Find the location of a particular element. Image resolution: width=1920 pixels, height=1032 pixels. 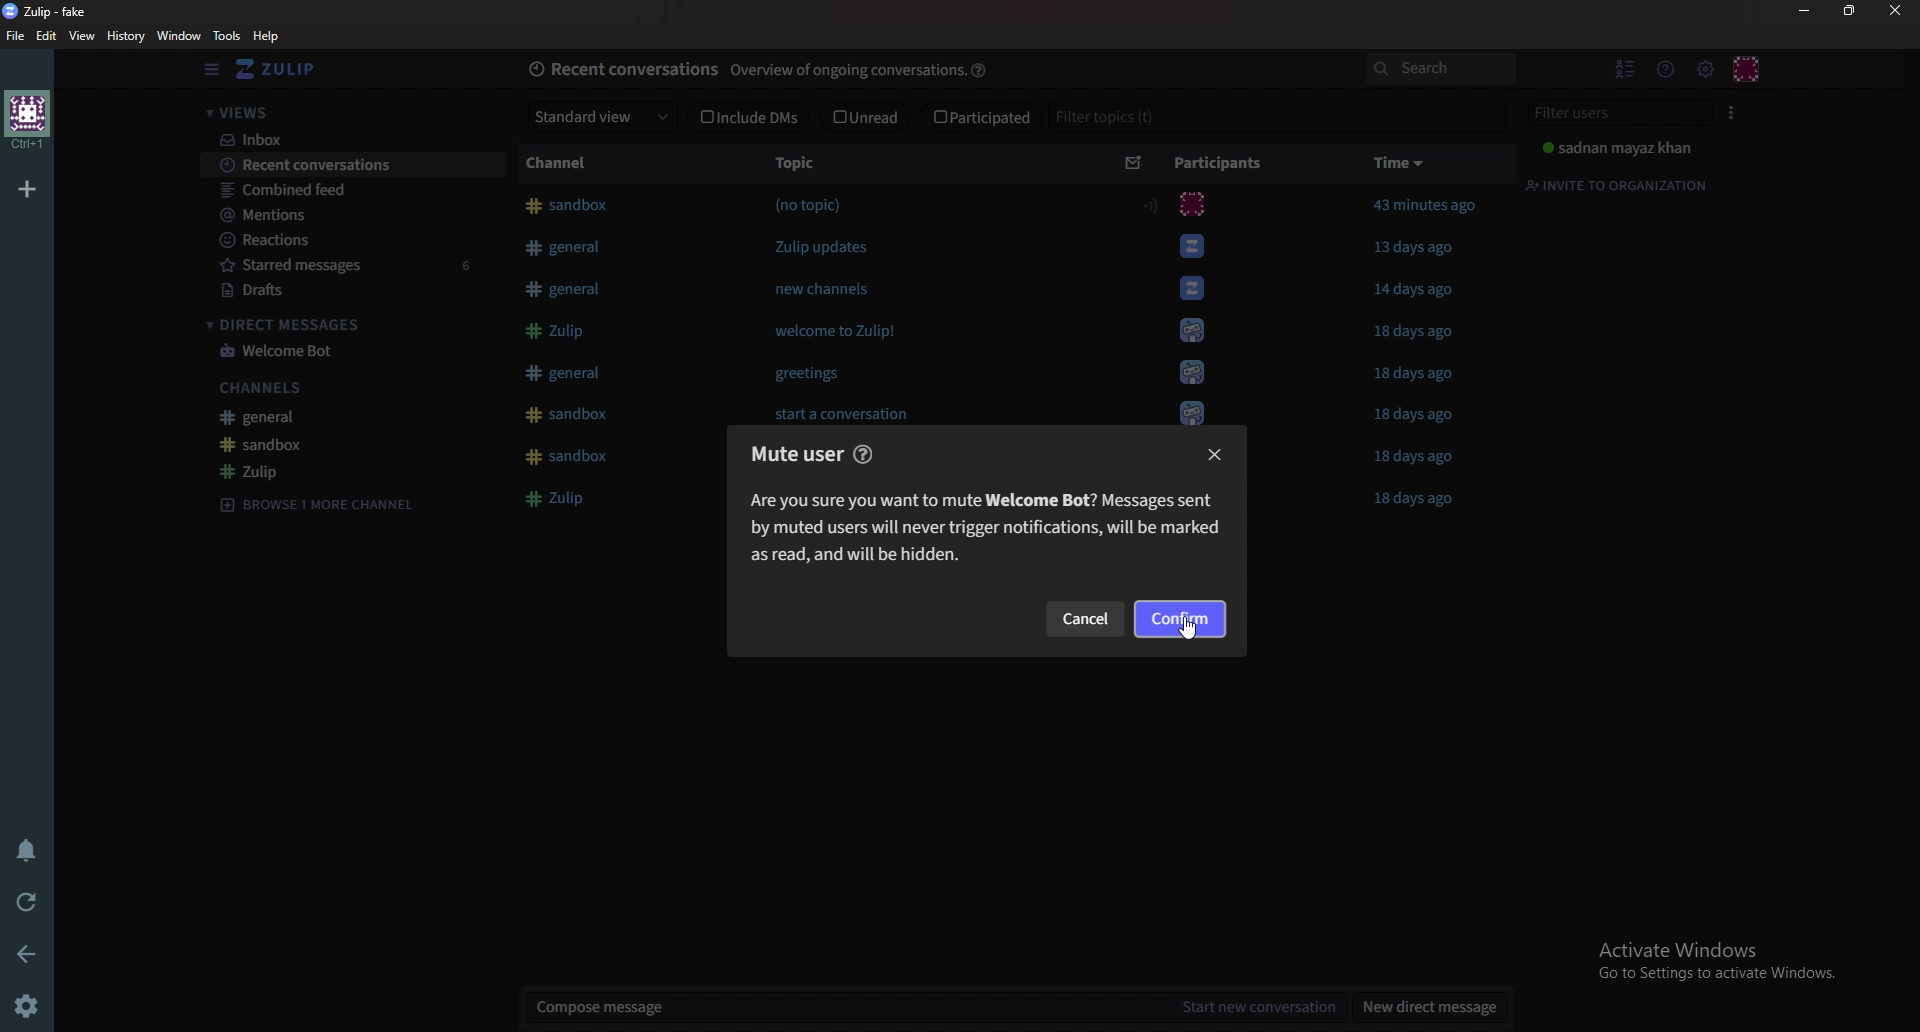

Reactions is located at coordinates (361, 238).